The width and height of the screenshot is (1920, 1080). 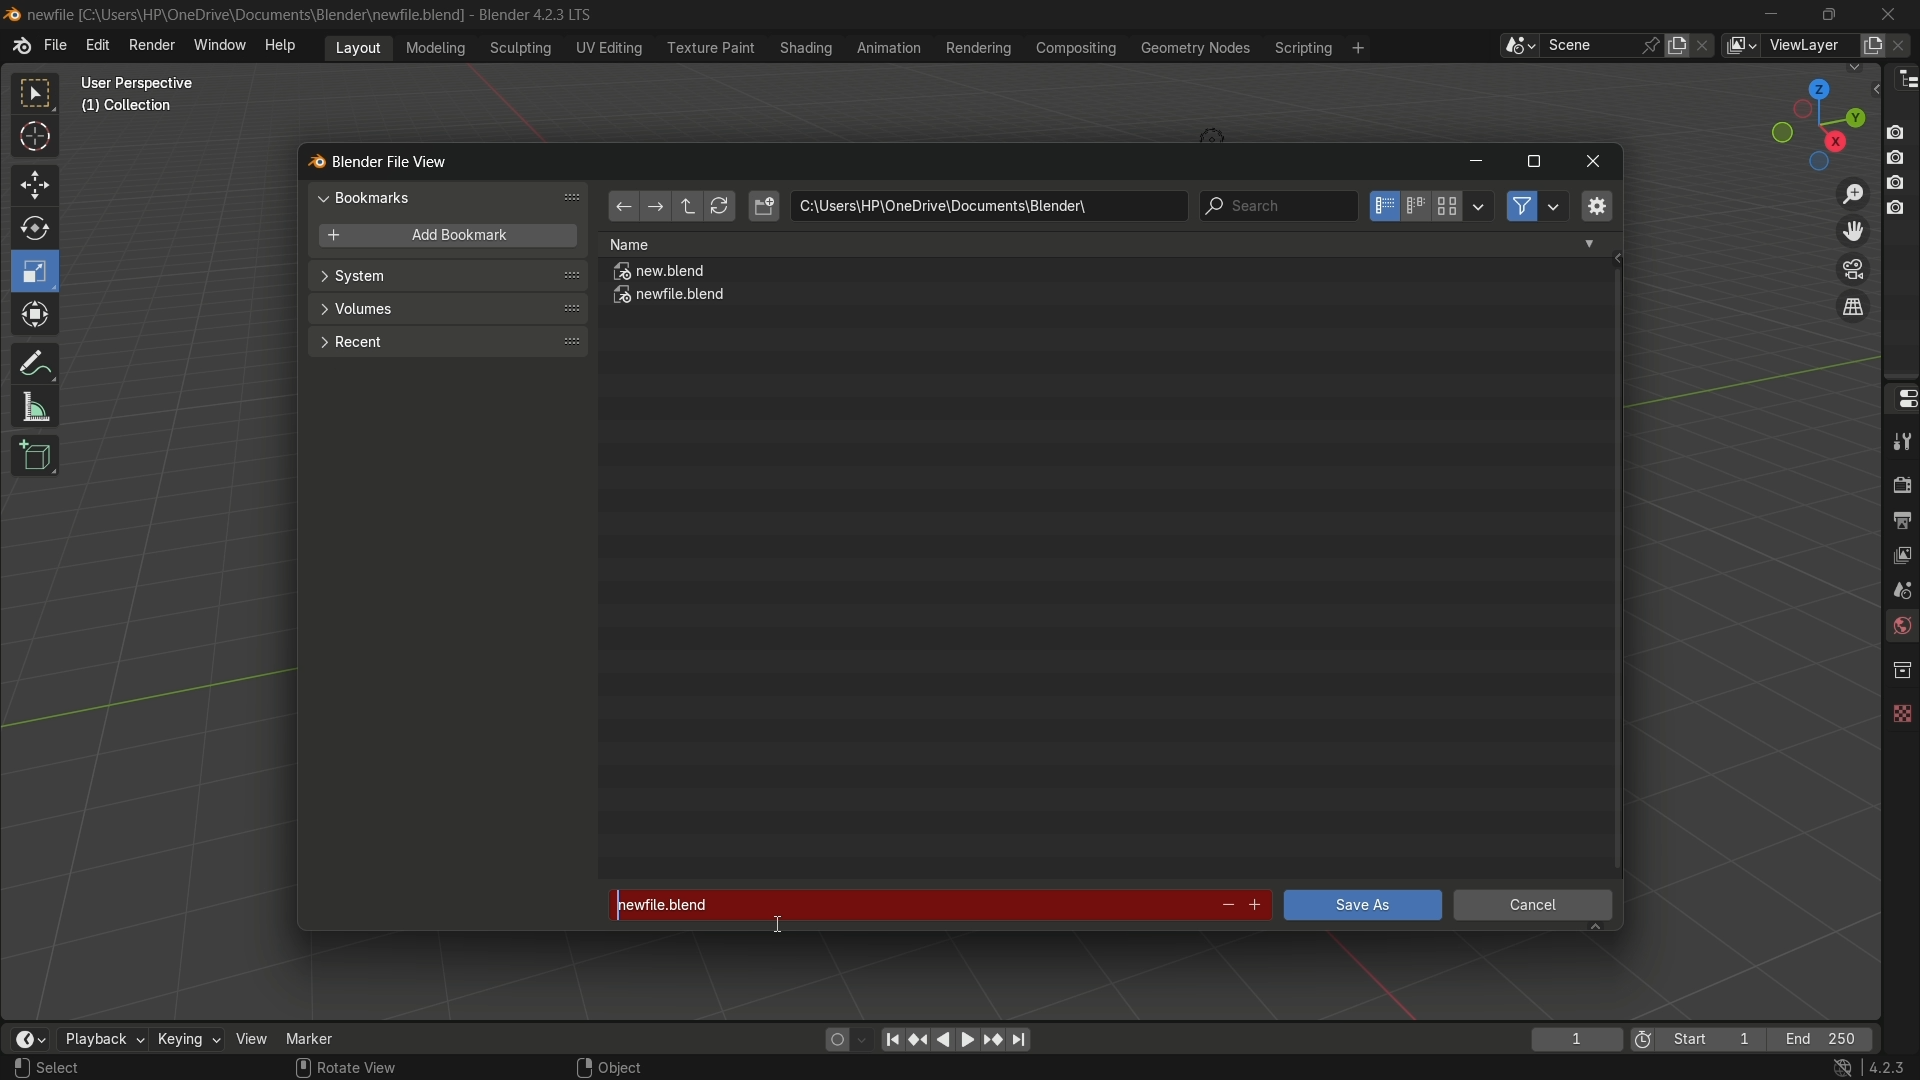 What do you see at coordinates (1903, 44) in the screenshot?
I see `remove view layer` at bounding box center [1903, 44].